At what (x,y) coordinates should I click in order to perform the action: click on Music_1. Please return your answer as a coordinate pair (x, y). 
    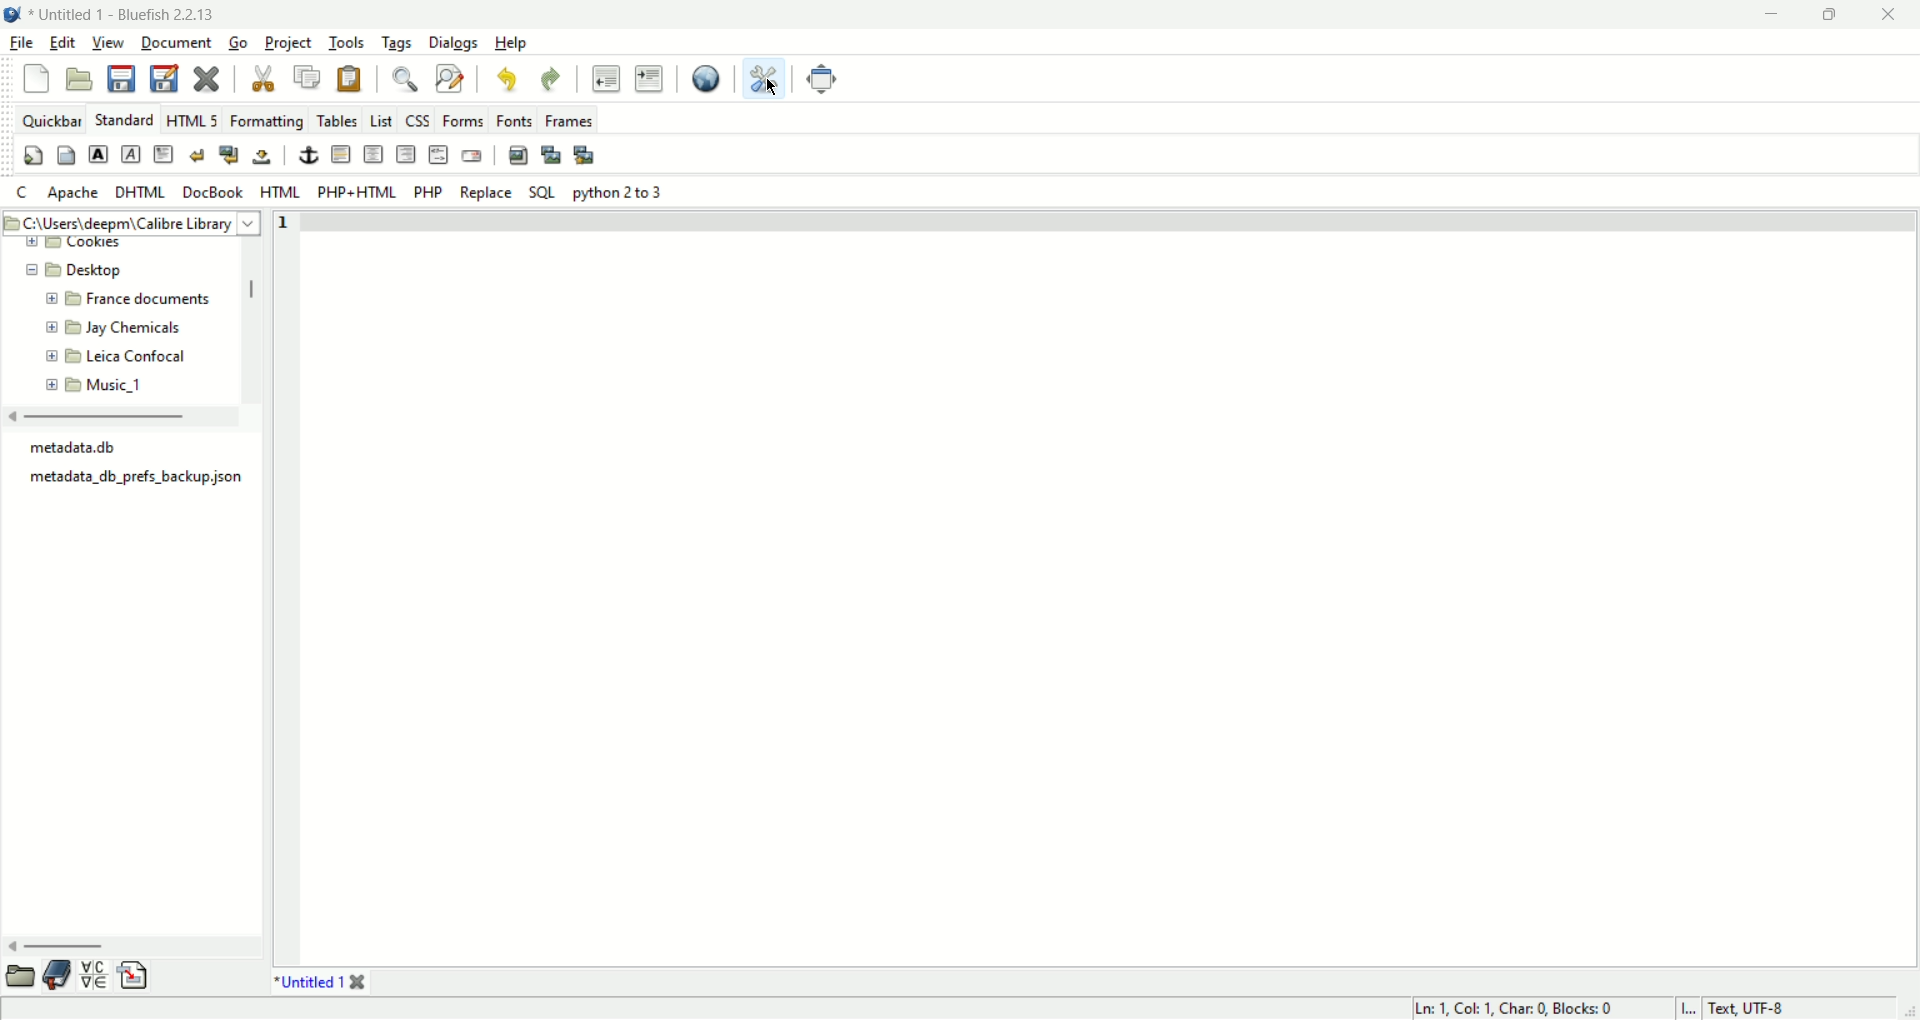
    Looking at the image, I should click on (119, 387).